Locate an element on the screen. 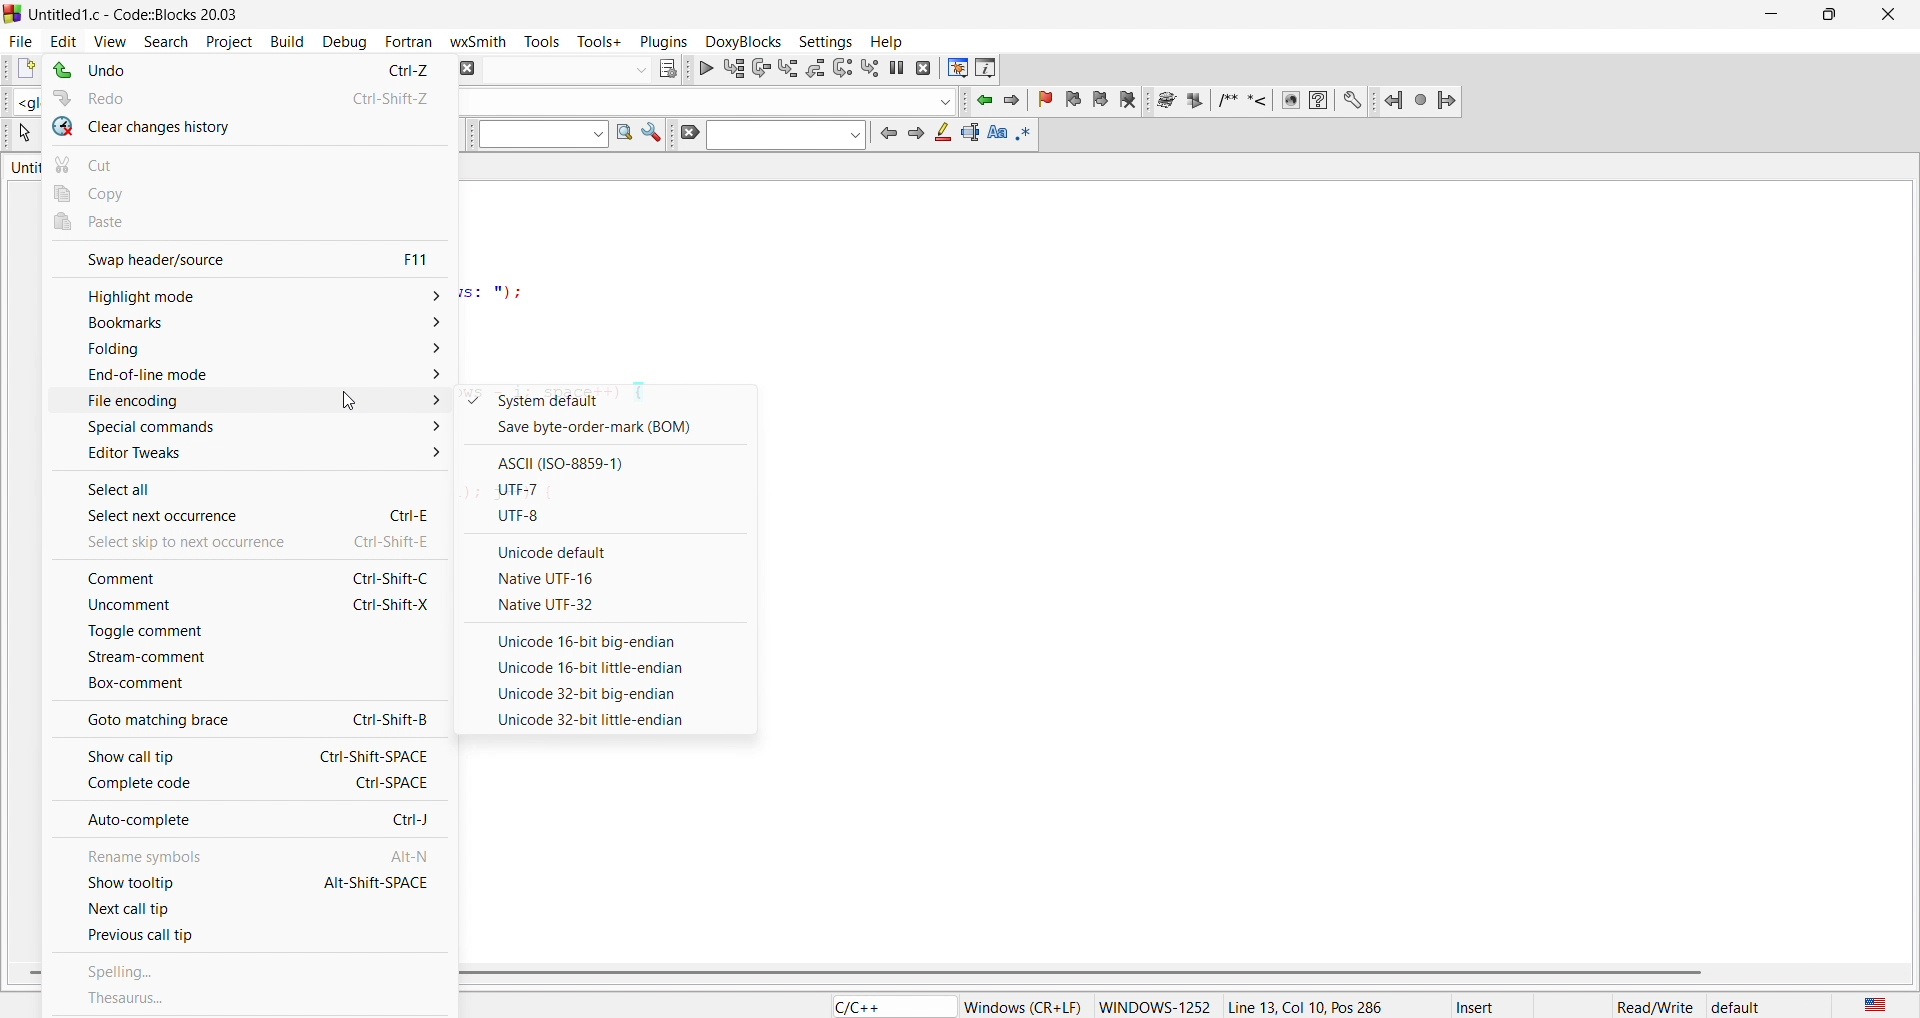 This screenshot has height=1018, width=1920. LANGUAGE is located at coordinates (1876, 1006).